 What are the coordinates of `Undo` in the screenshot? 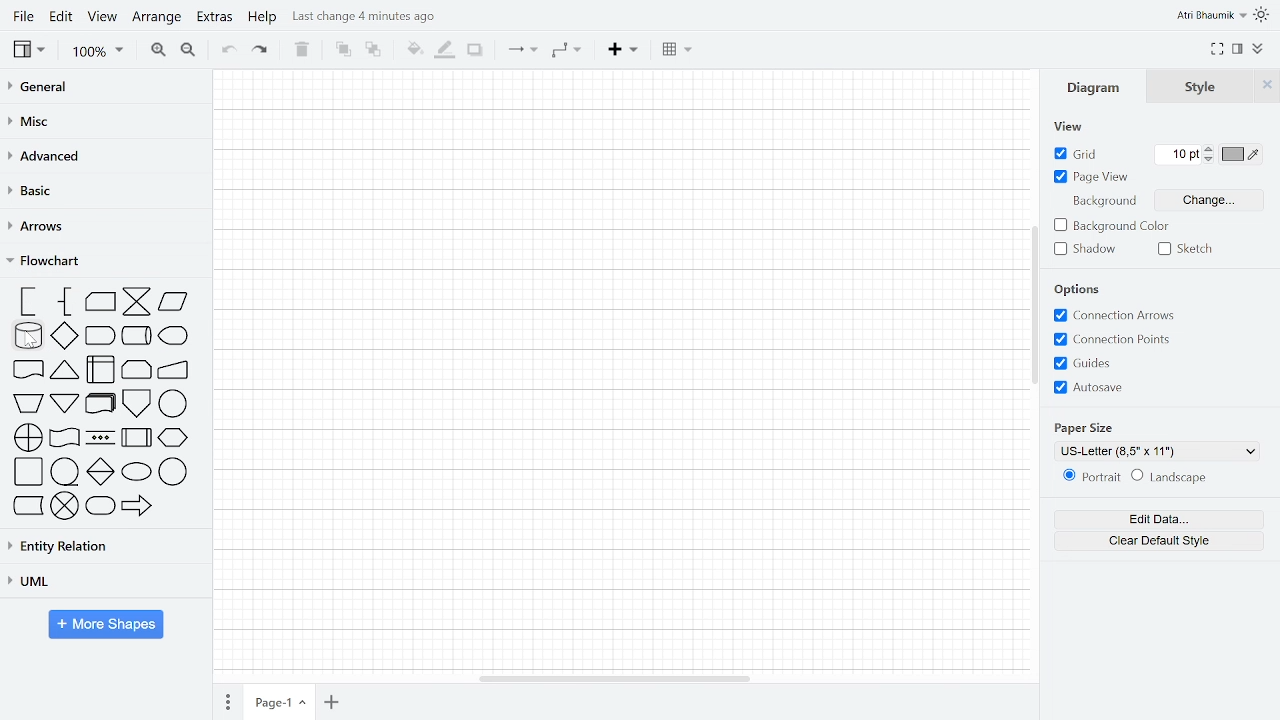 It's located at (228, 51).